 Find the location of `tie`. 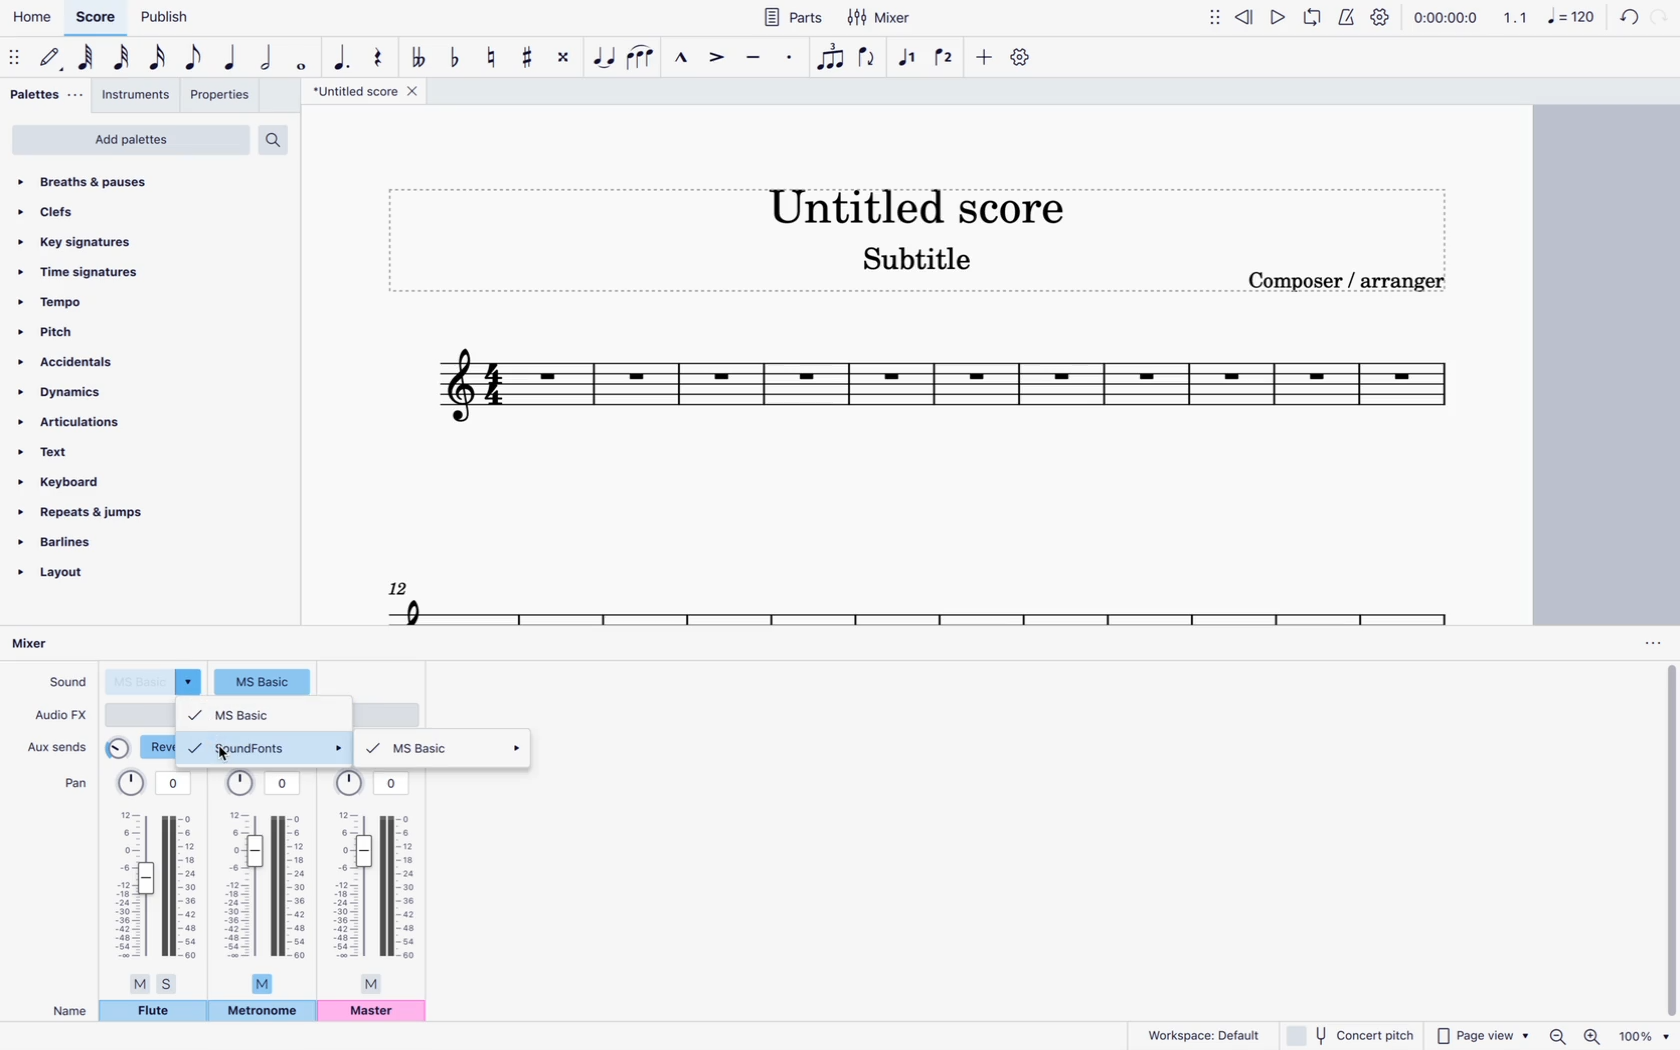

tie is located at coordinates (606, 56).